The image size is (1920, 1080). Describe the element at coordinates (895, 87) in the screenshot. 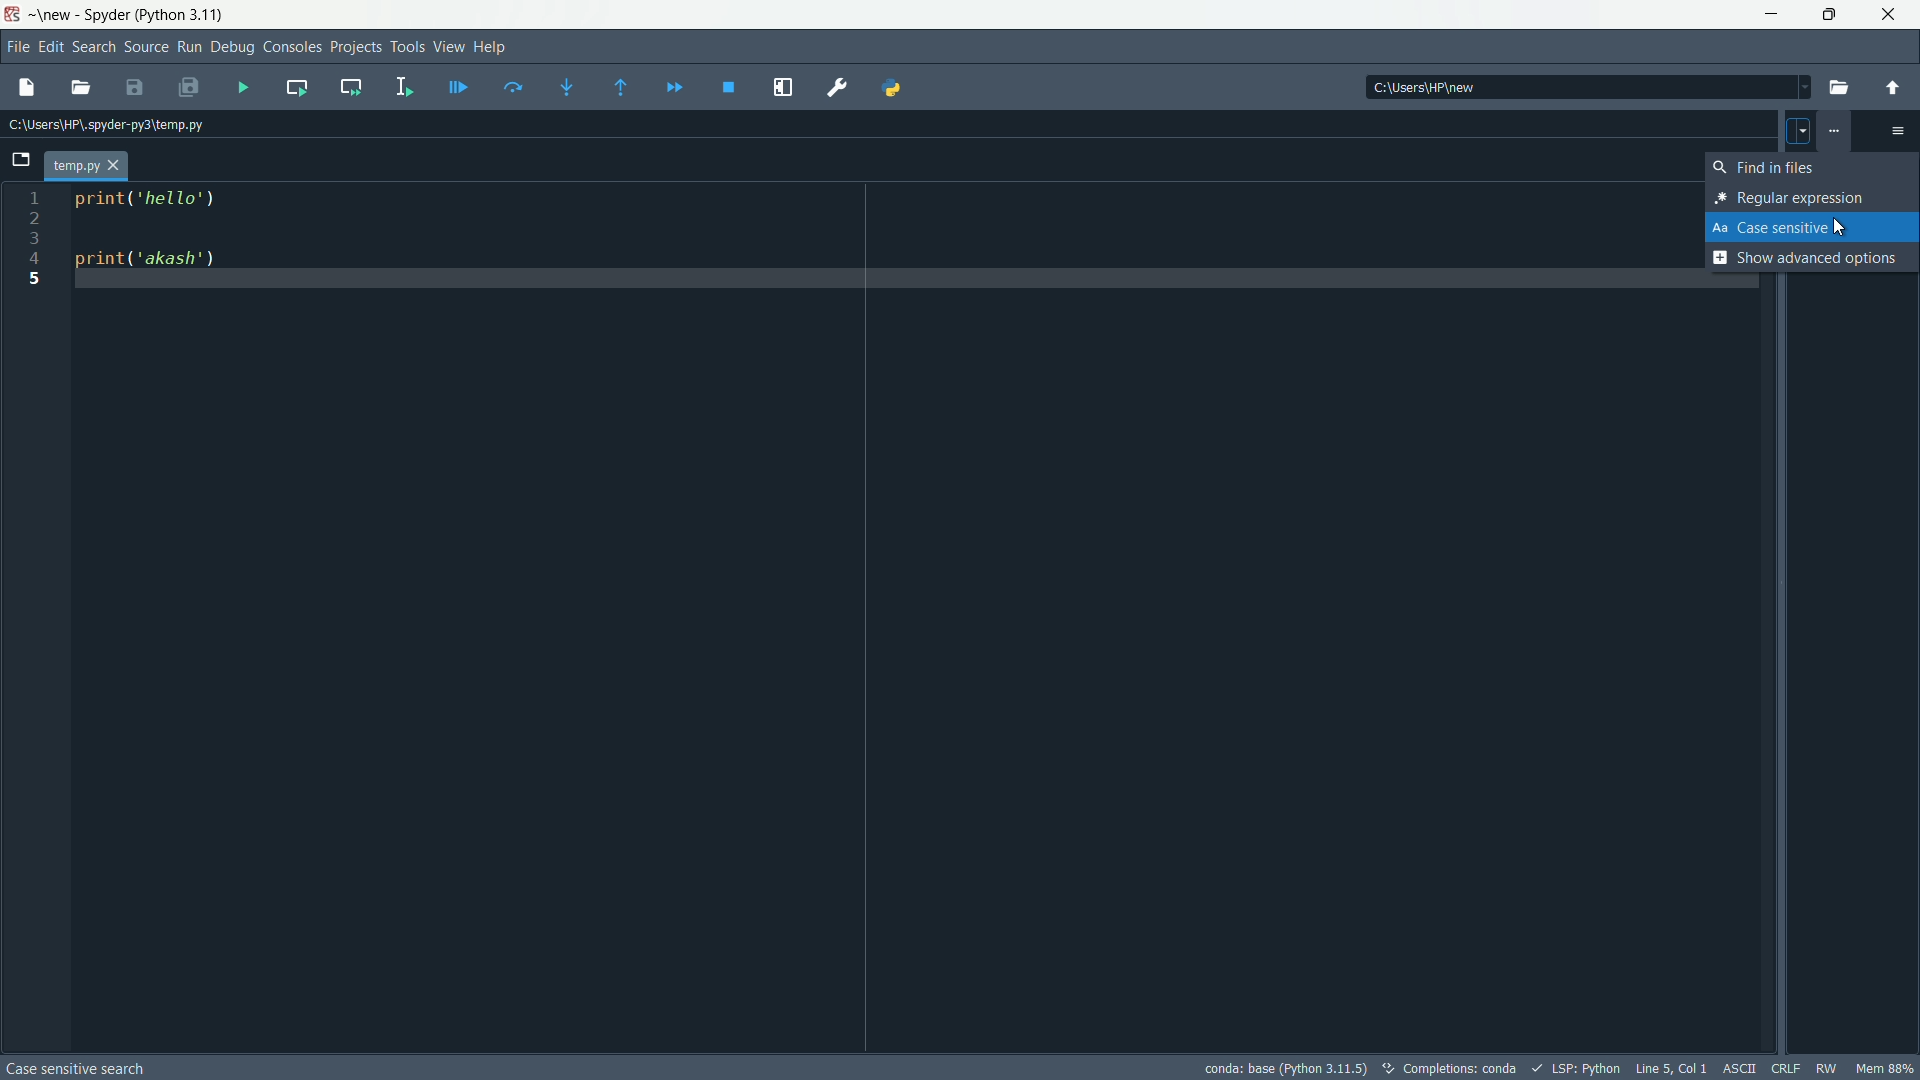

I see `python path manager` at that location.